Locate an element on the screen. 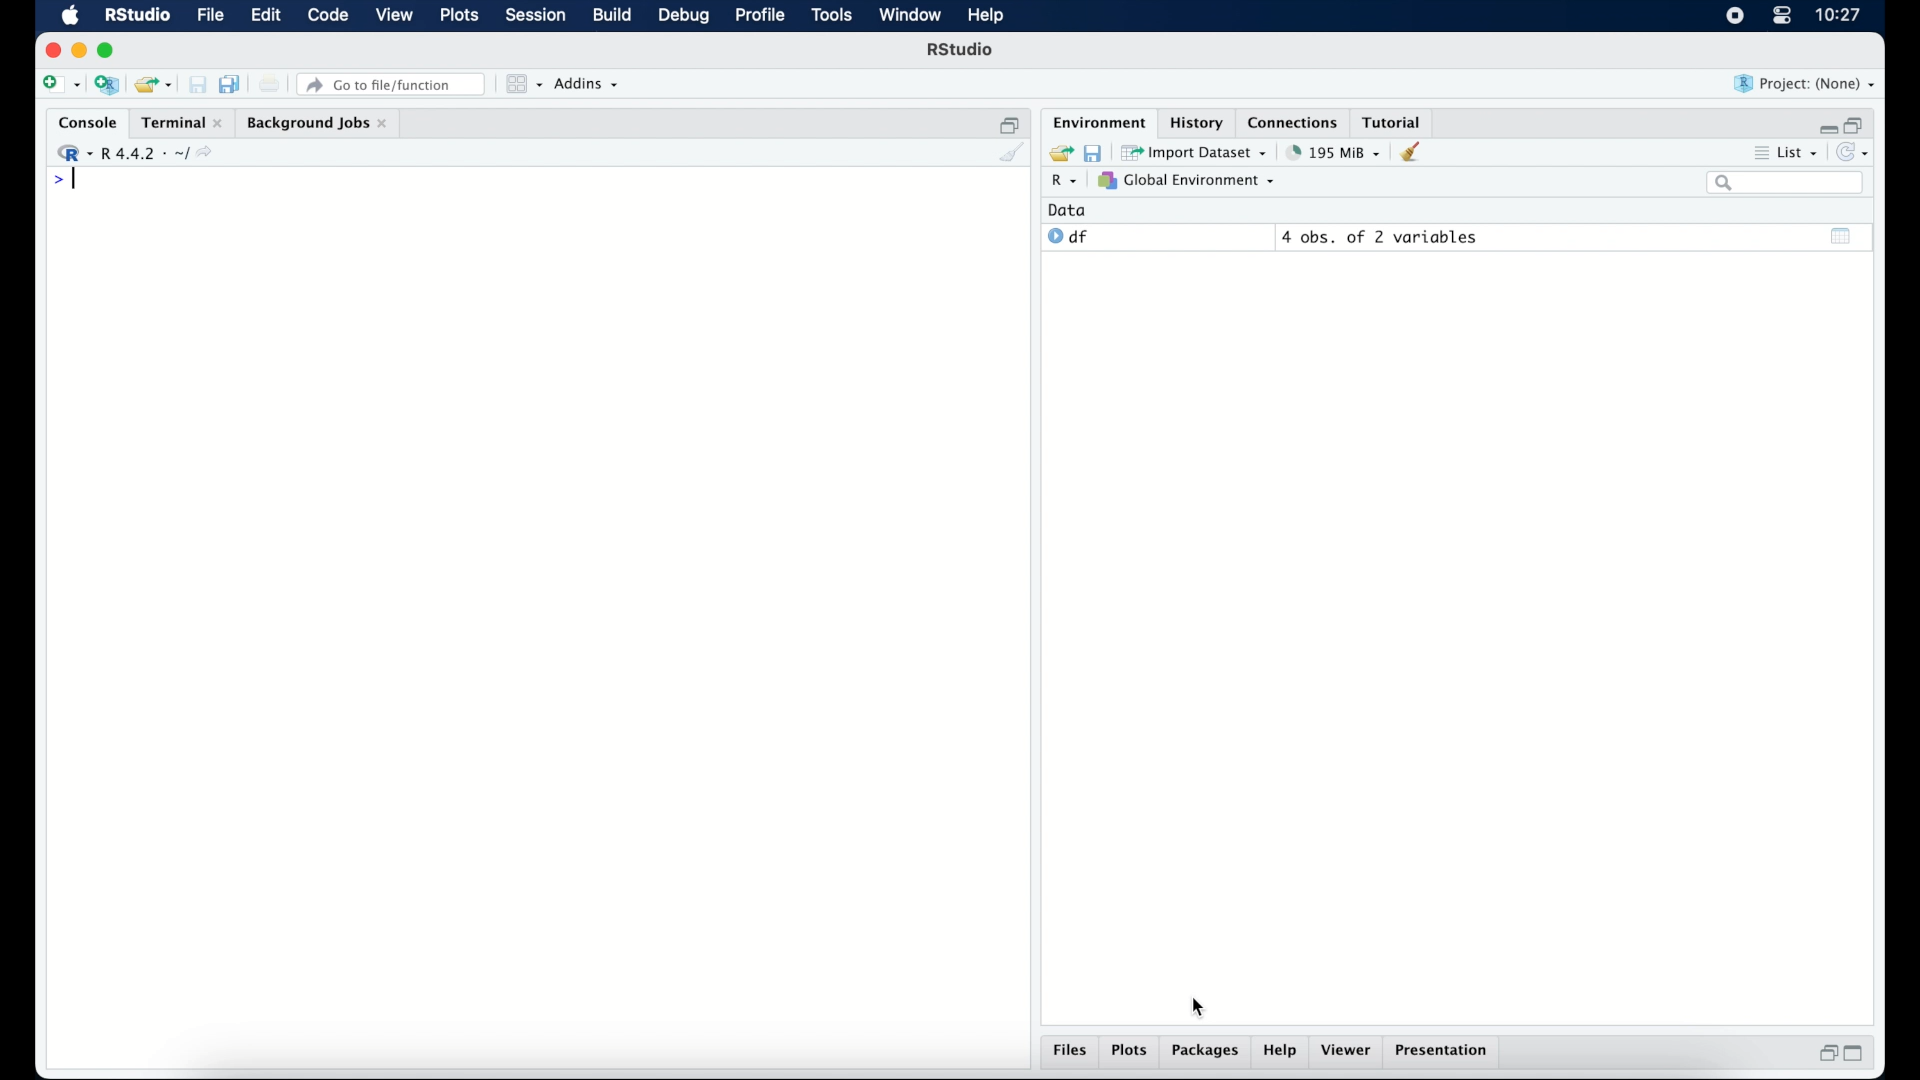 This screenshot has width=1920, height=1080. import dataset is located at coordinates (1196, 151).